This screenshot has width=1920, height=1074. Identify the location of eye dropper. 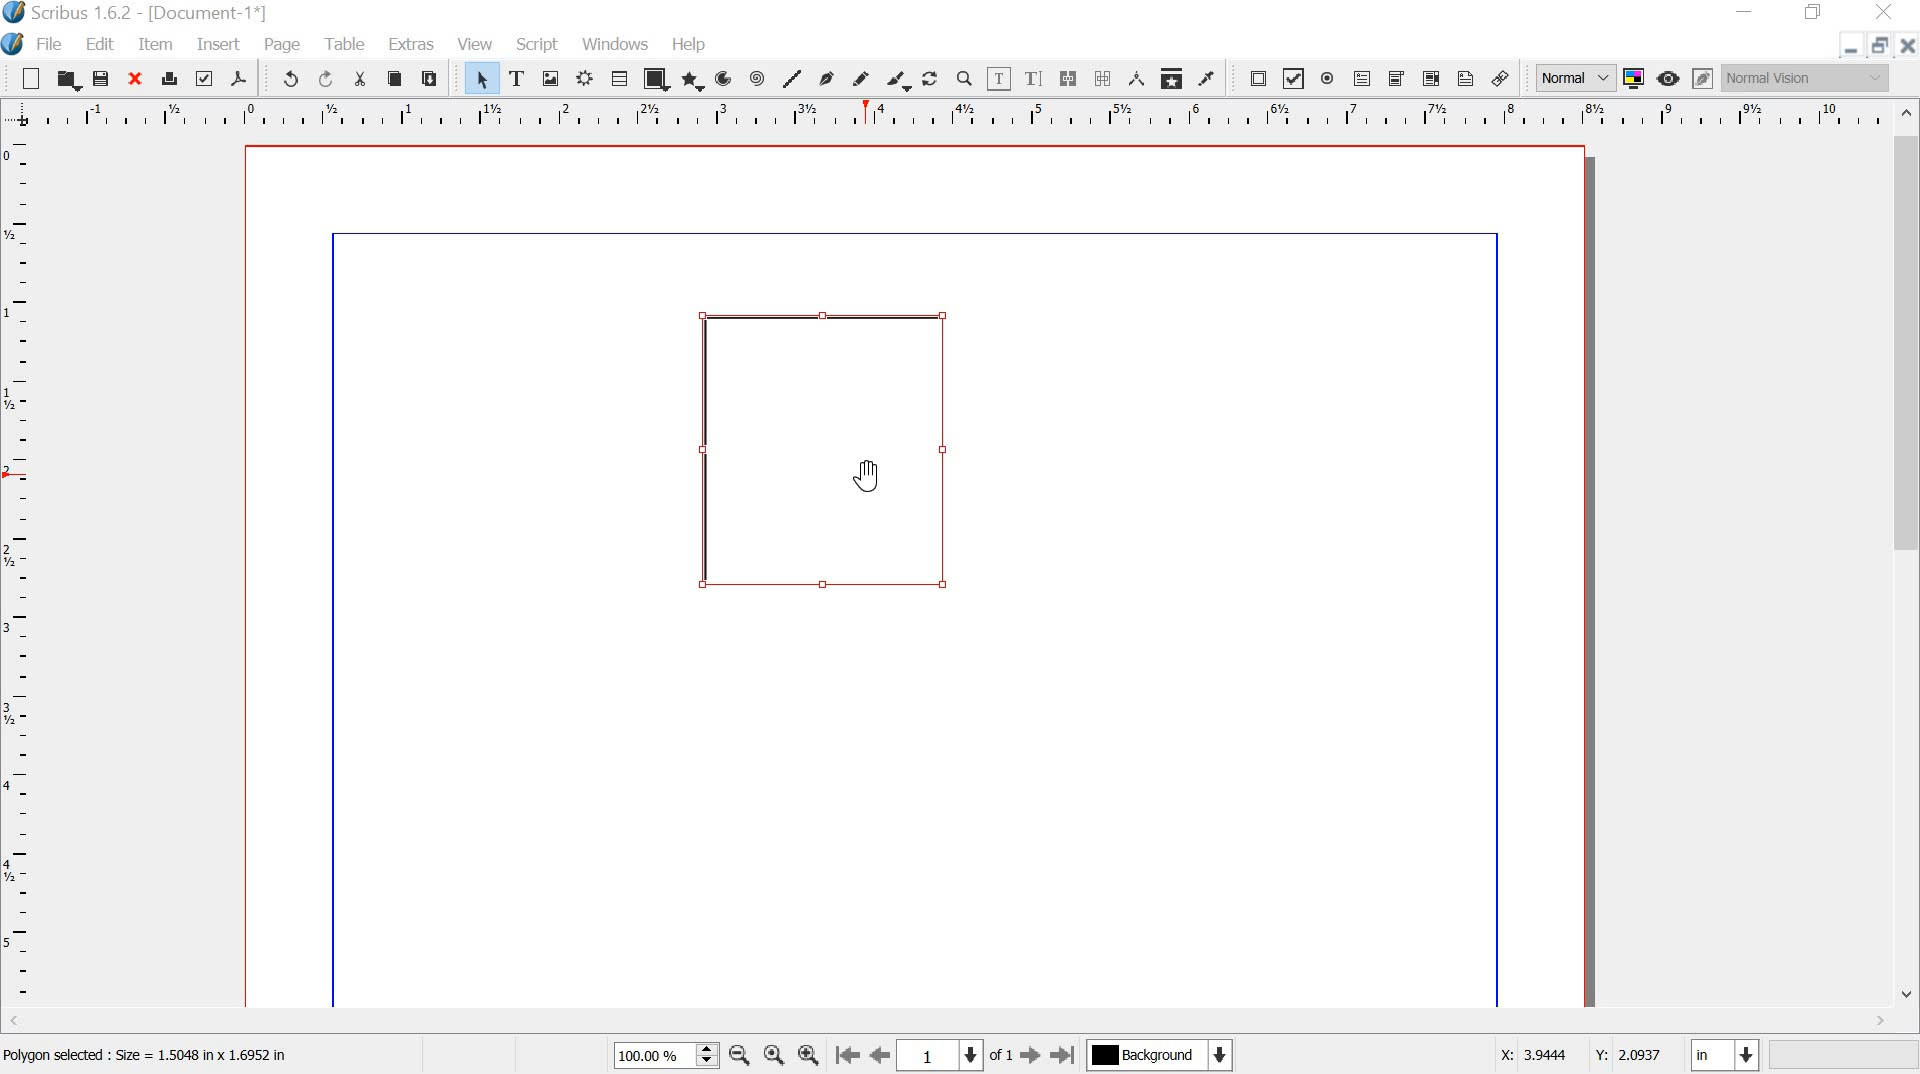
(1209, 80).